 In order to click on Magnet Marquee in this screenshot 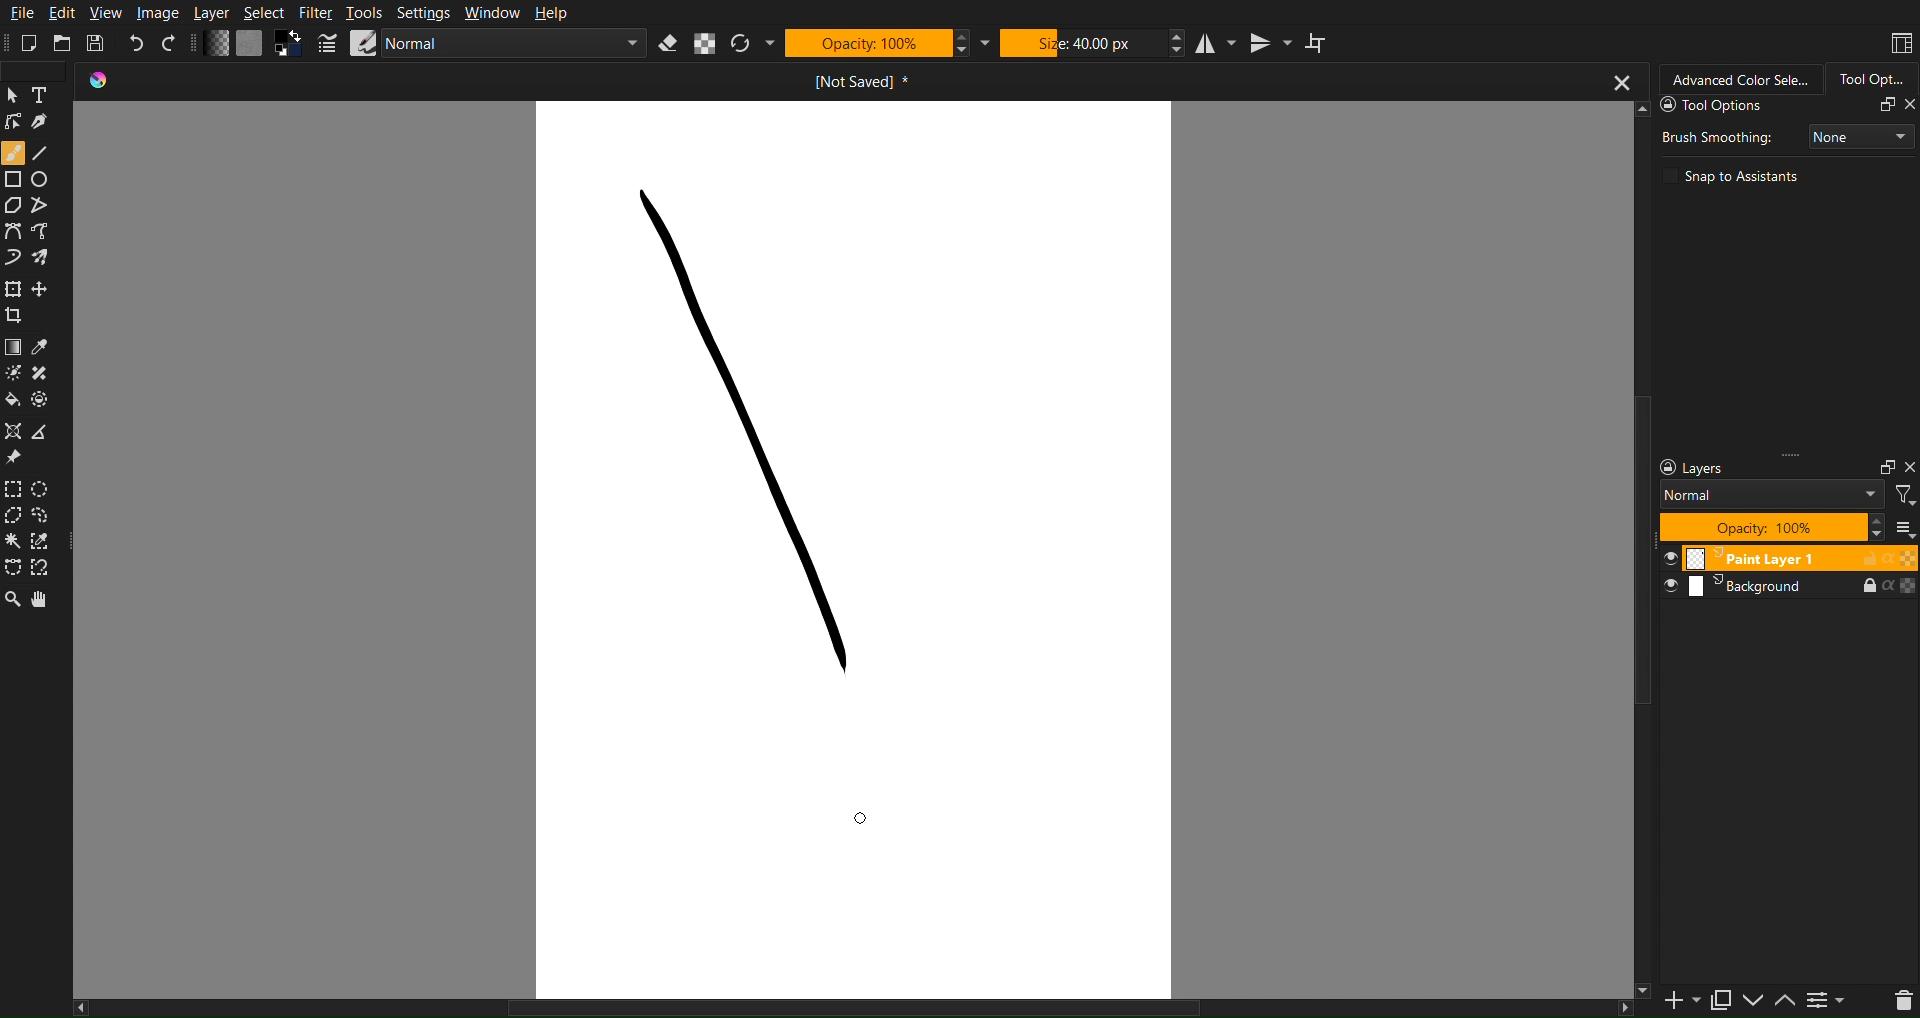, I will do `click(46, 569)`.